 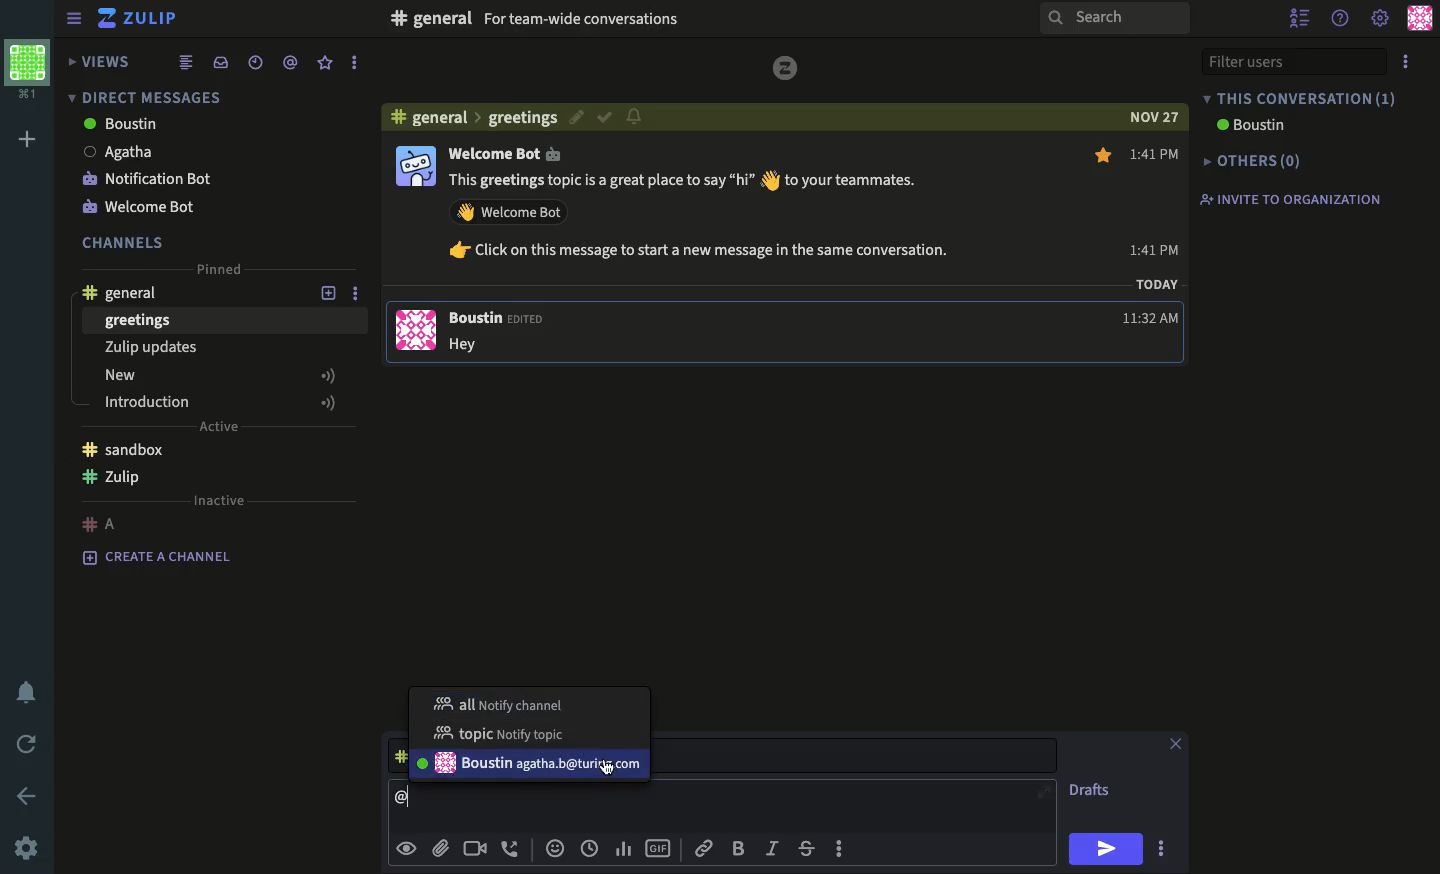 What do you see at coordinates (1248, 162) in the screenshot?
I see `others(0)` at bounding box center [1248, 162].